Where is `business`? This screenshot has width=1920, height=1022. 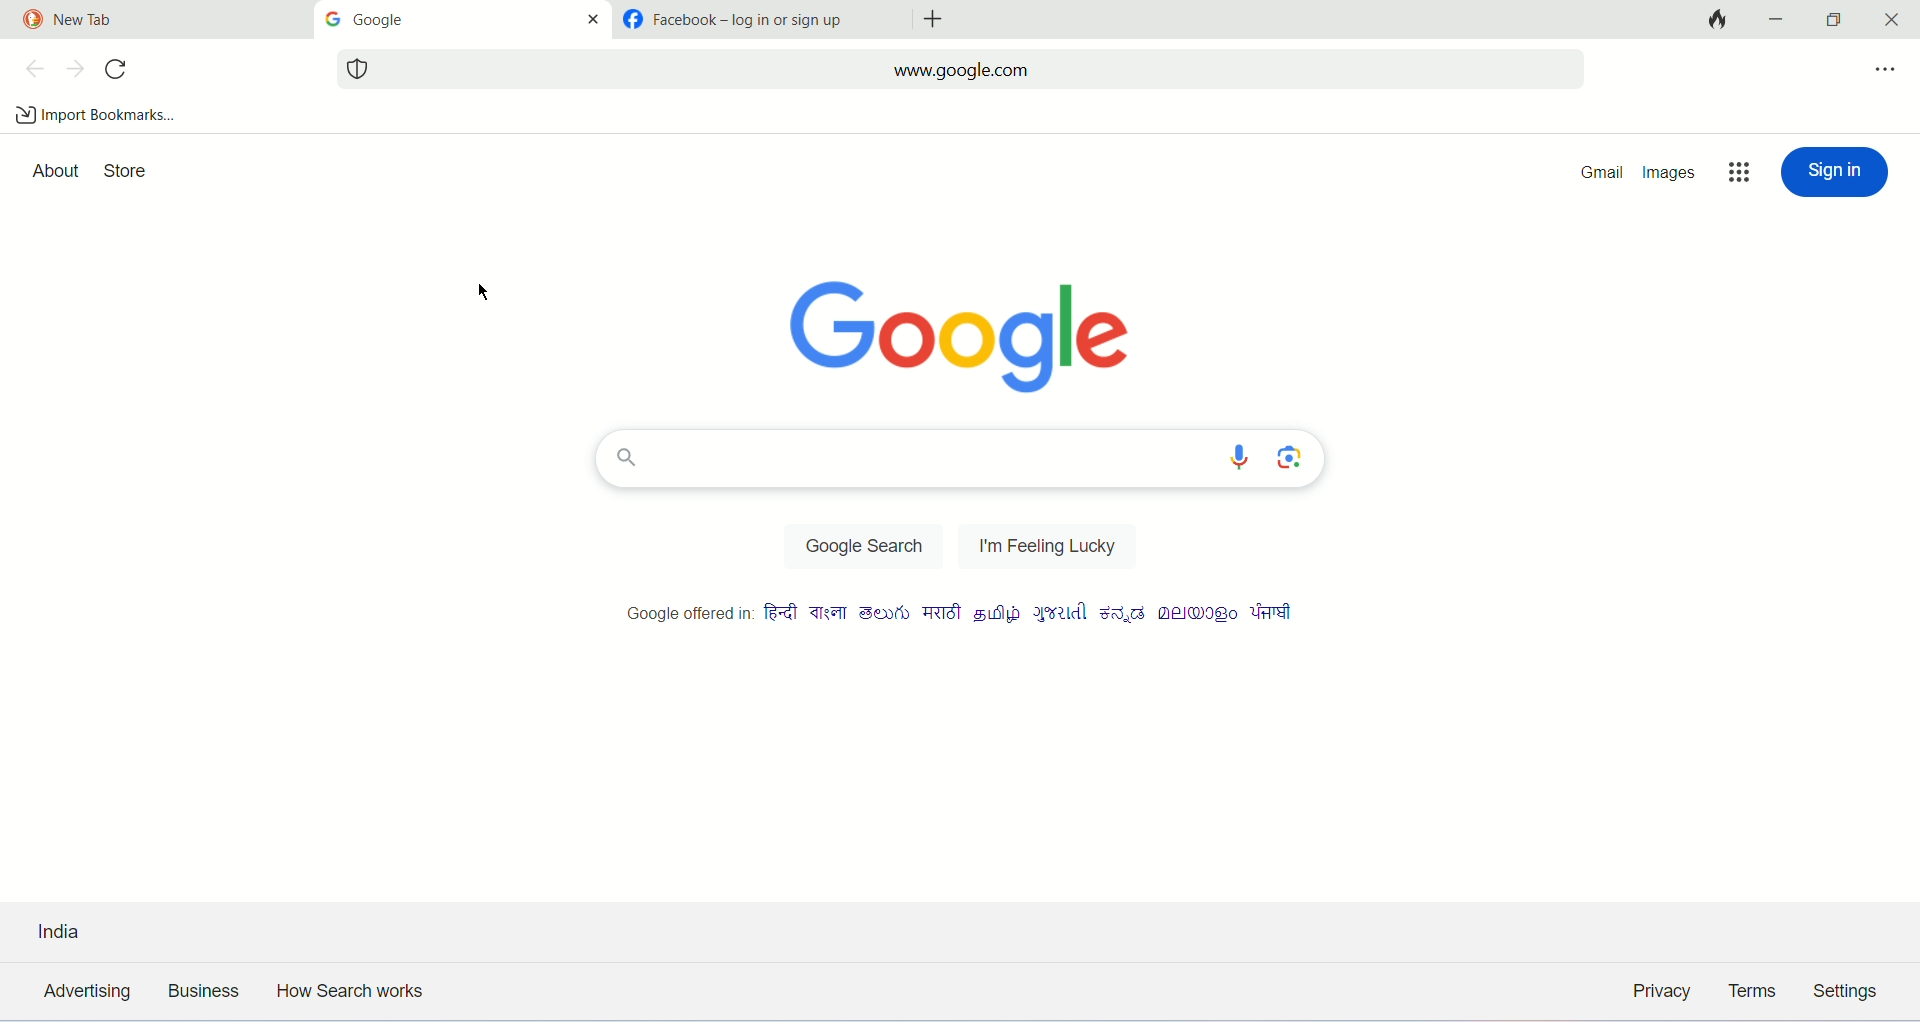 business is located at coordinates (200, 991).